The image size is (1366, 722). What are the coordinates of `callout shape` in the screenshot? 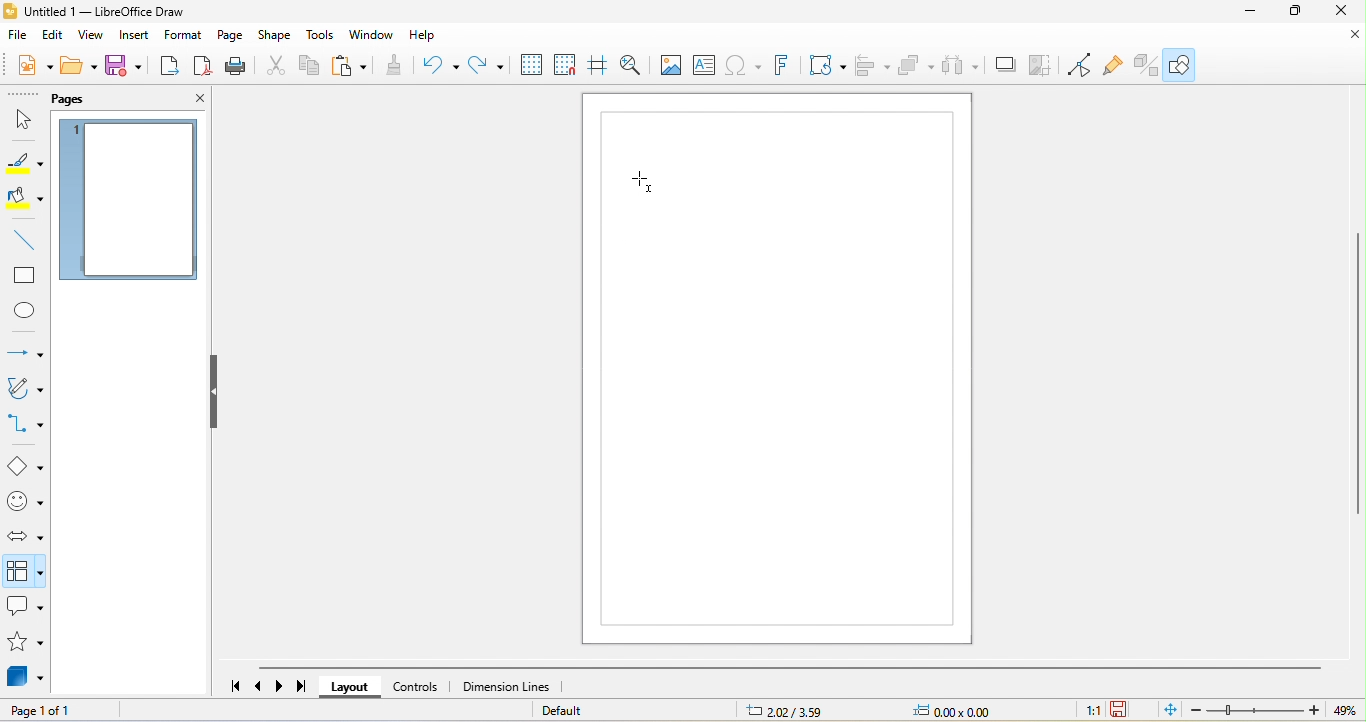 It's located at (26, 607).